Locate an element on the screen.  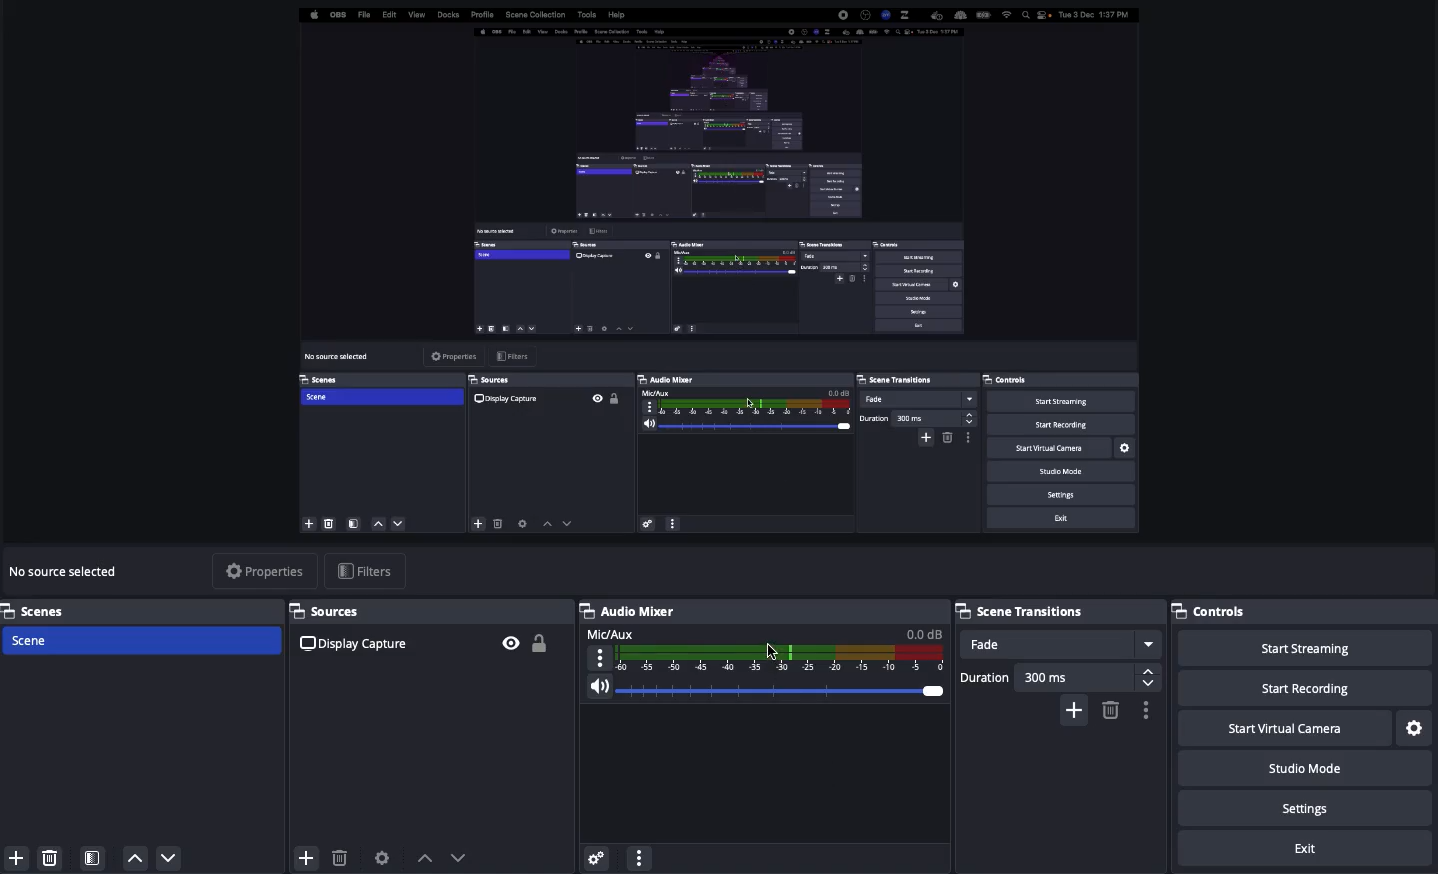
Remove is located at coordinates (1112, 709).